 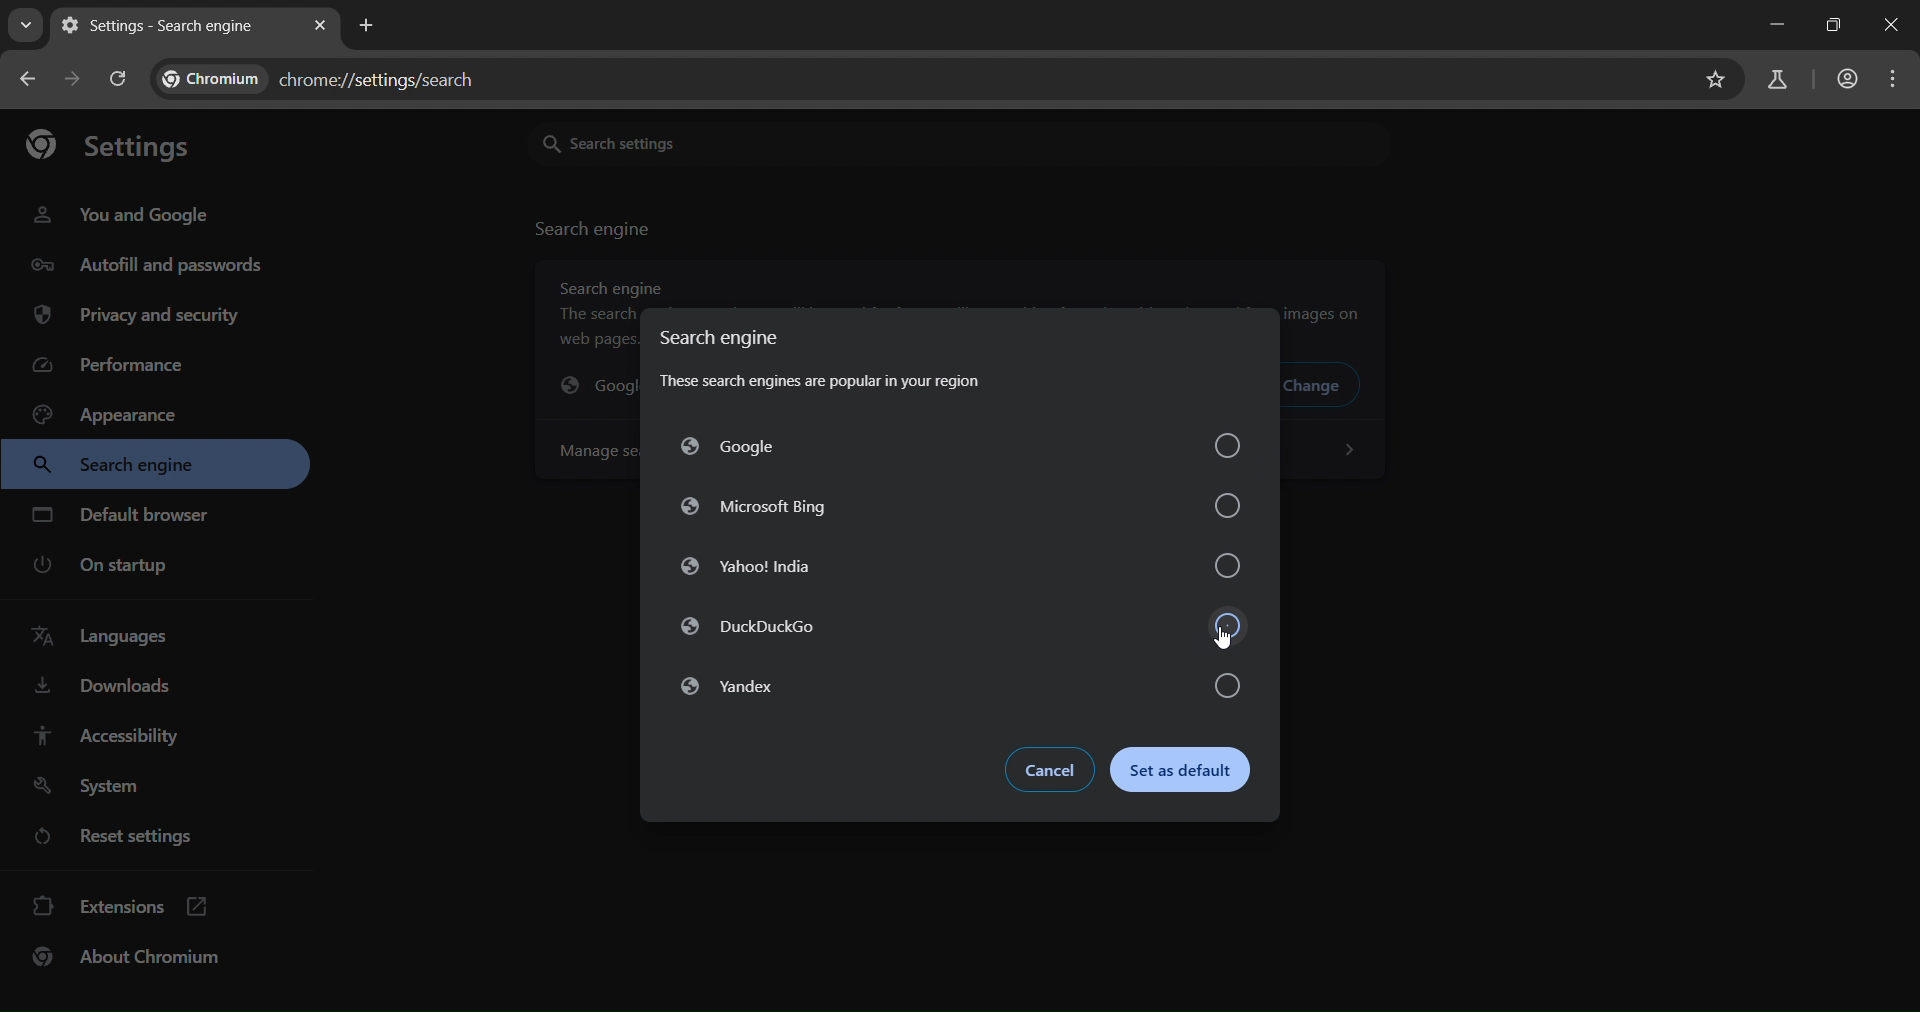 I want to click on downloads, so click(x=104, y=690).